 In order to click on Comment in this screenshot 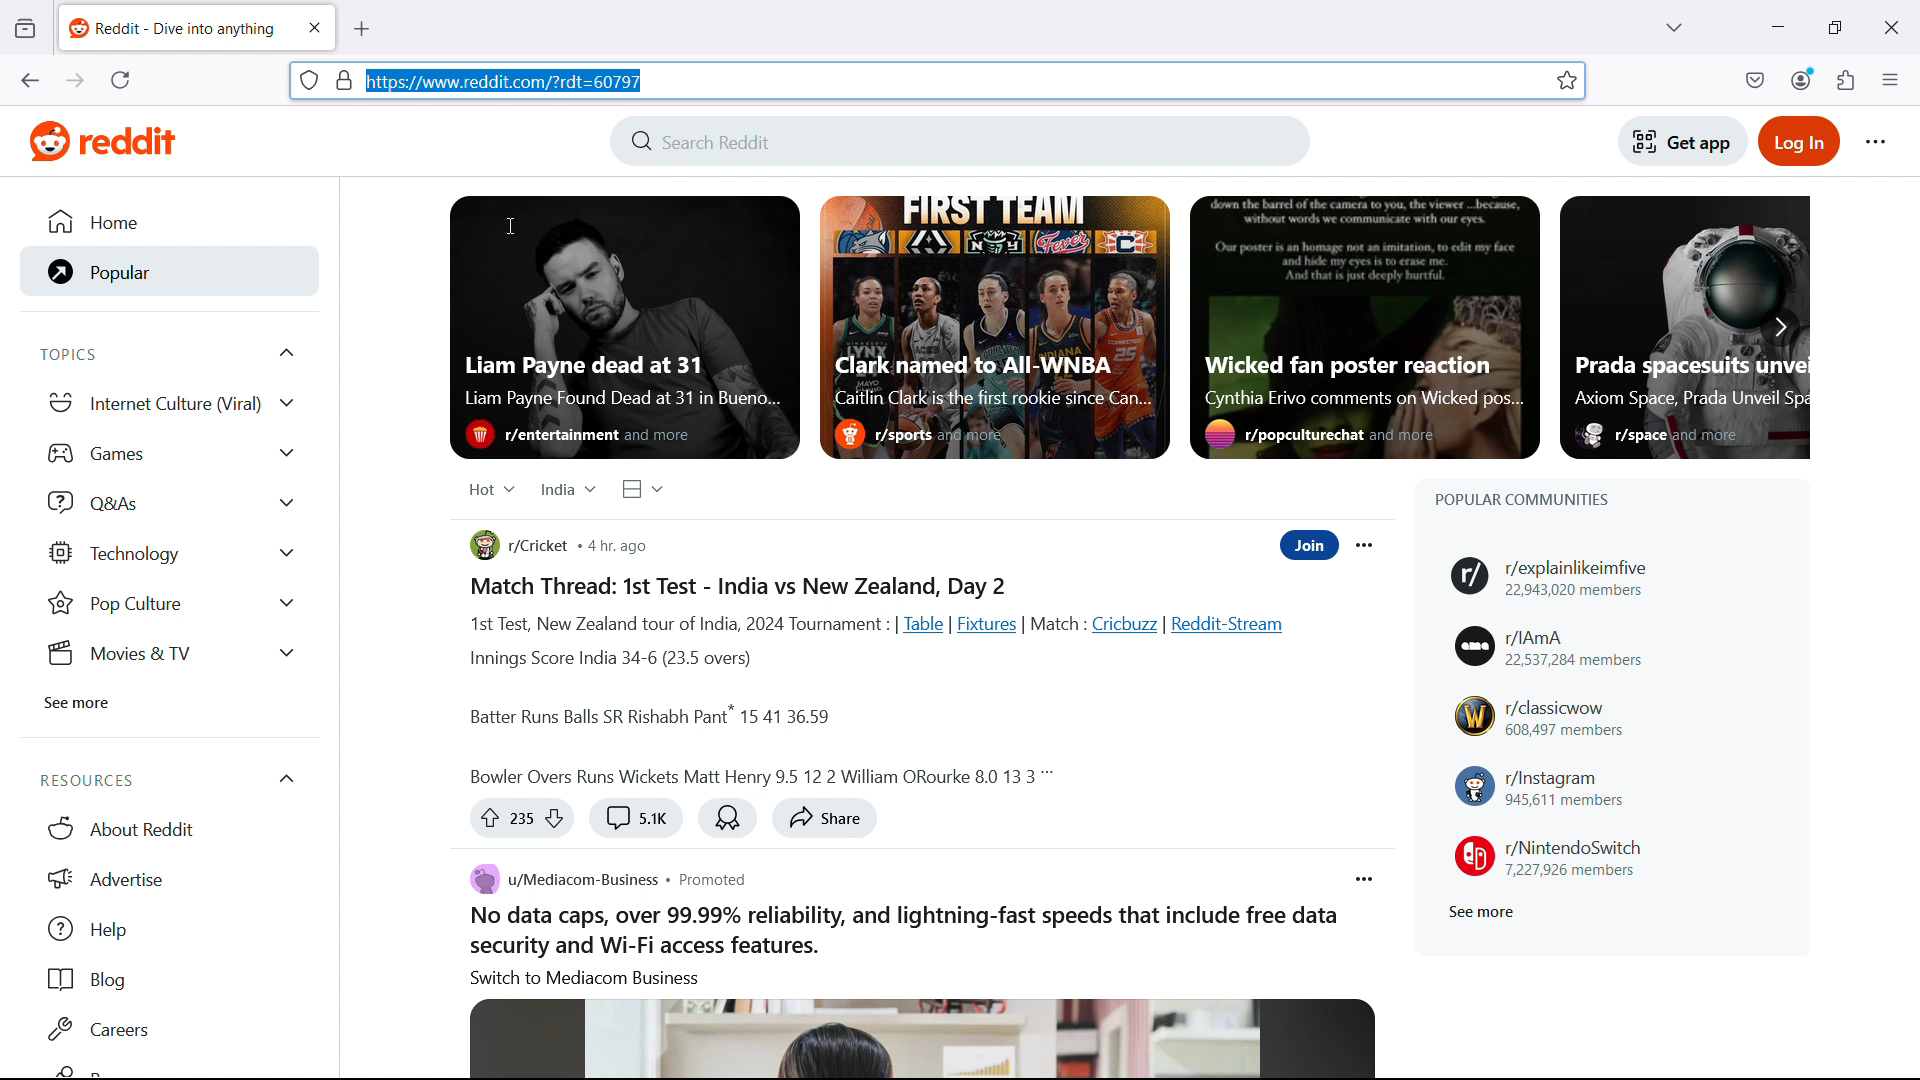, I will do `click(634, 819)`.